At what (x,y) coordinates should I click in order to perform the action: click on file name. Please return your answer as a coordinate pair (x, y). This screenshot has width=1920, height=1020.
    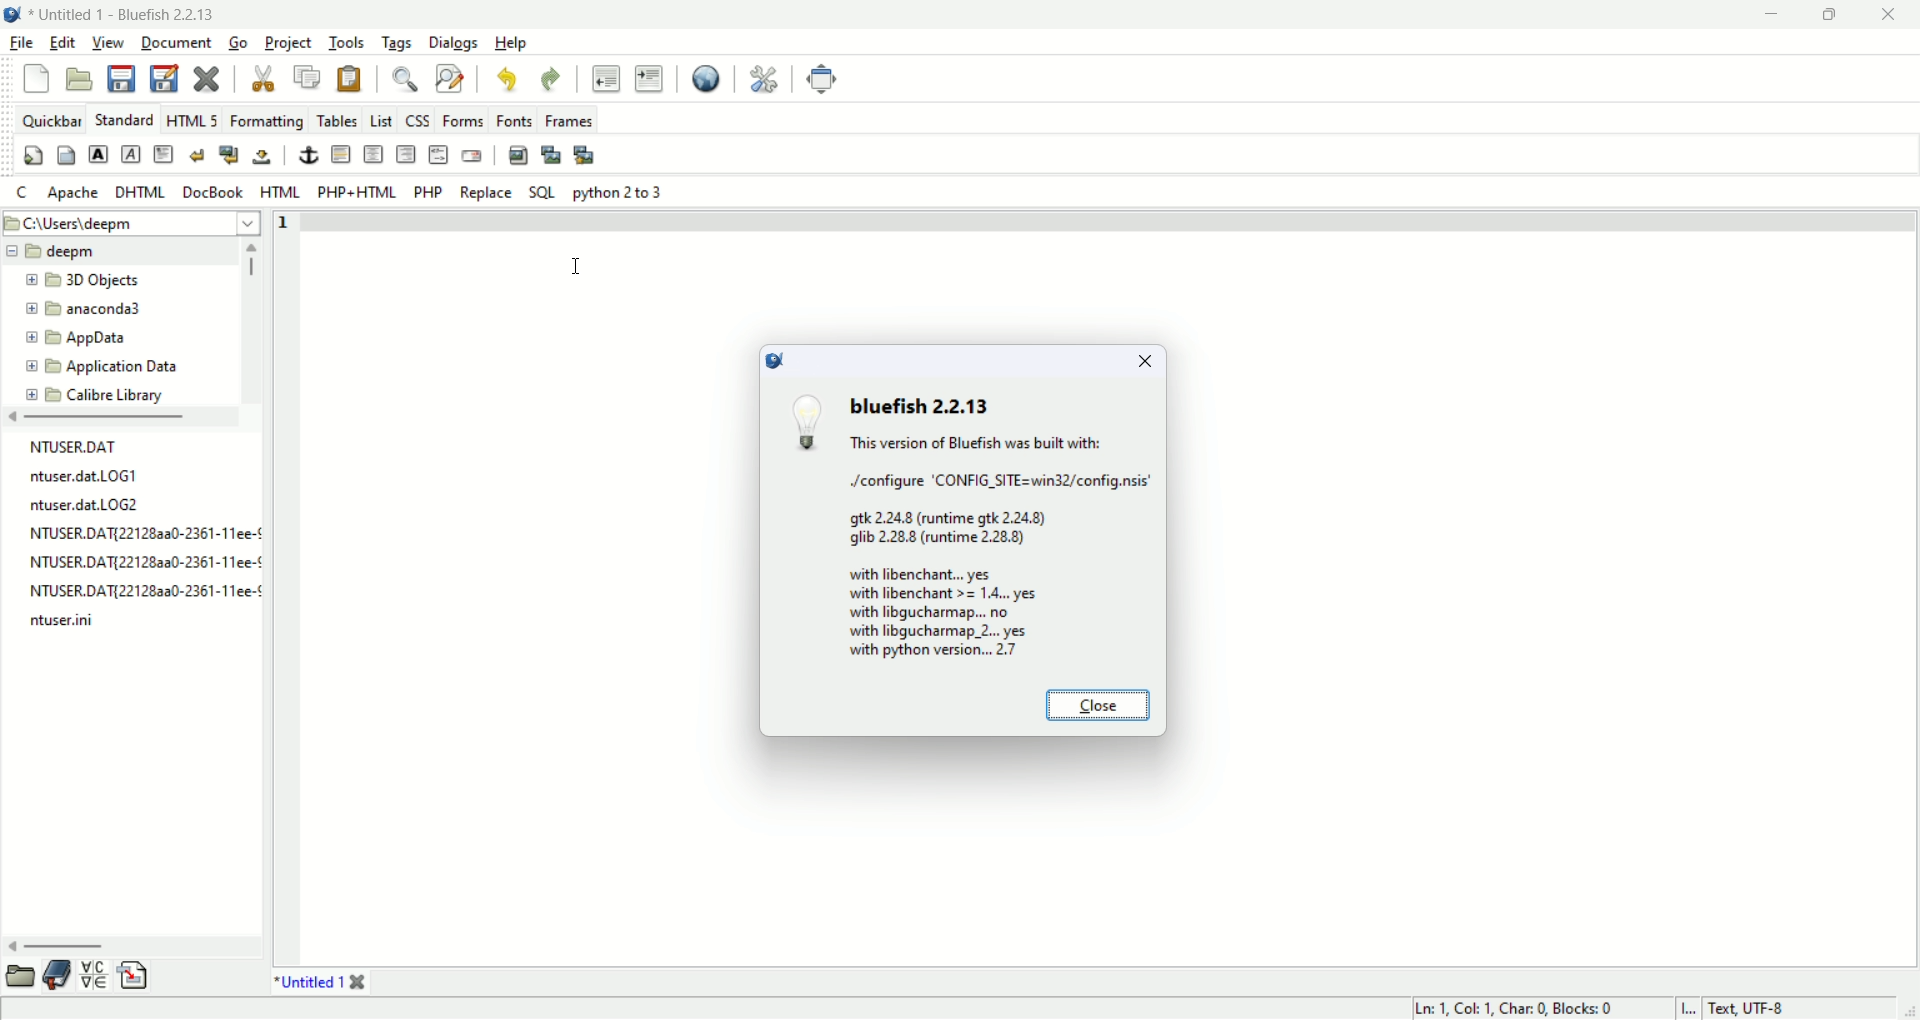
    Looking at the image, I should click on (145, 562).